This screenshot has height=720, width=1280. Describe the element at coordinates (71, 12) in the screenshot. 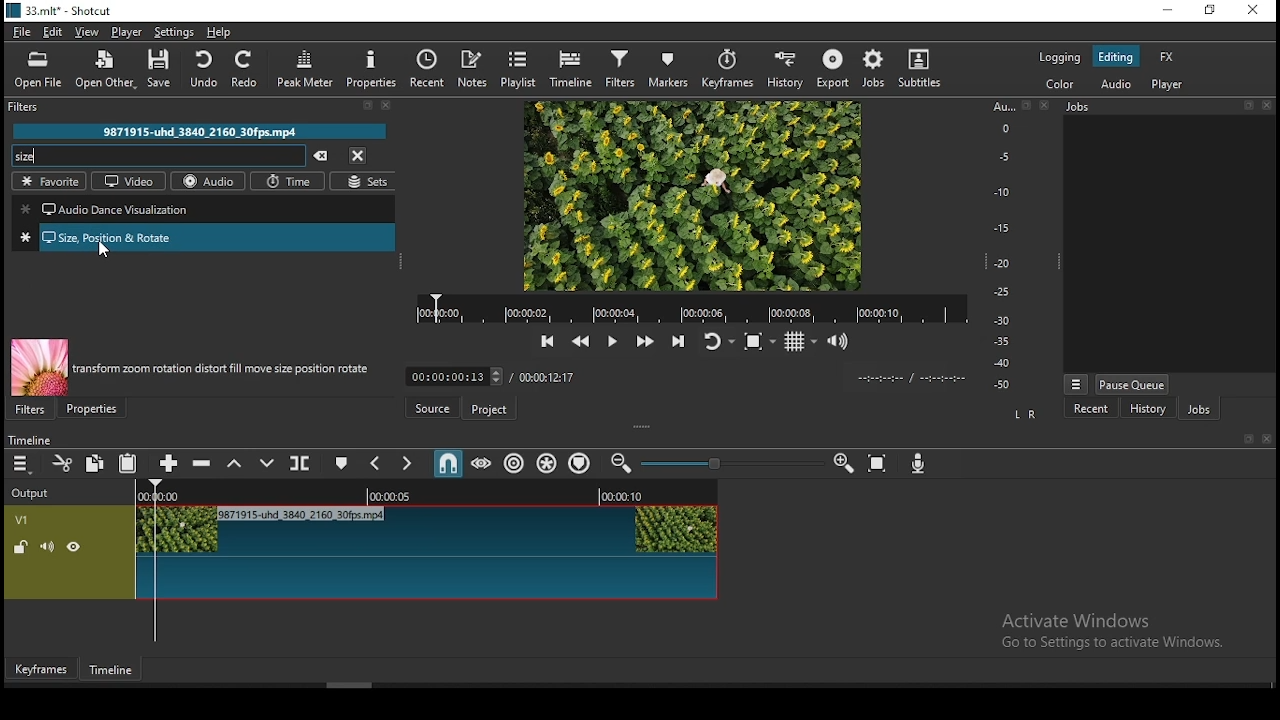

I see `33.mit* - Shotcut.` at that location.